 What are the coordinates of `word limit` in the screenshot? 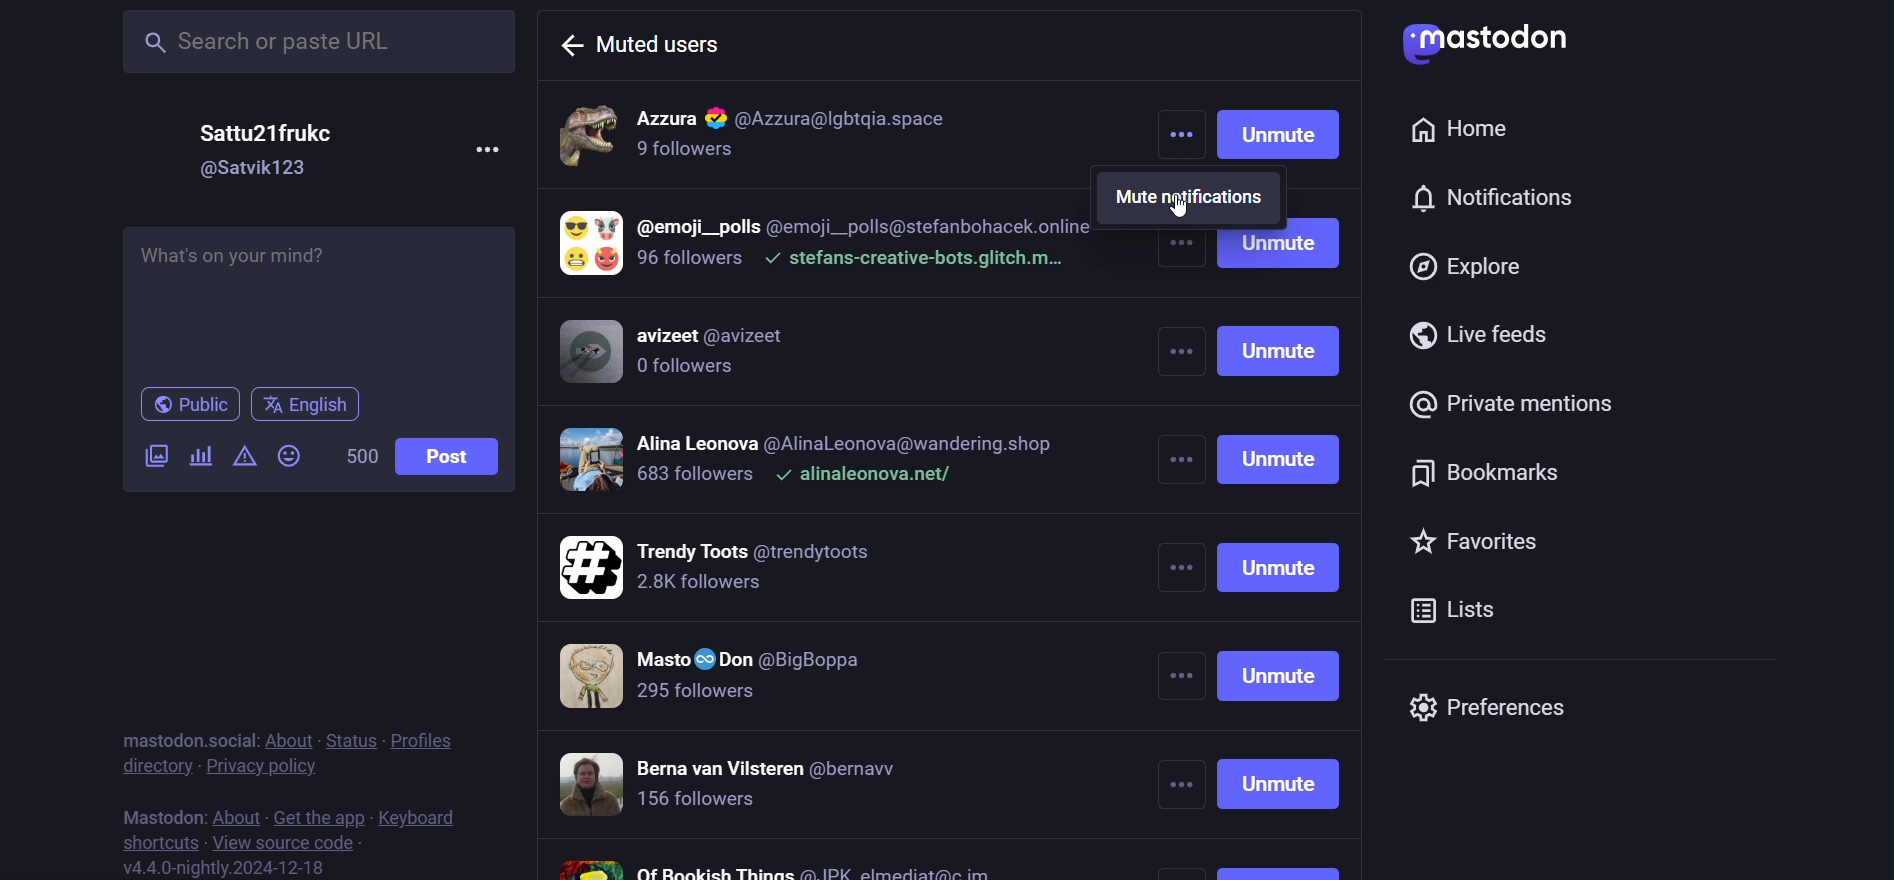 It's located at (356, 456).